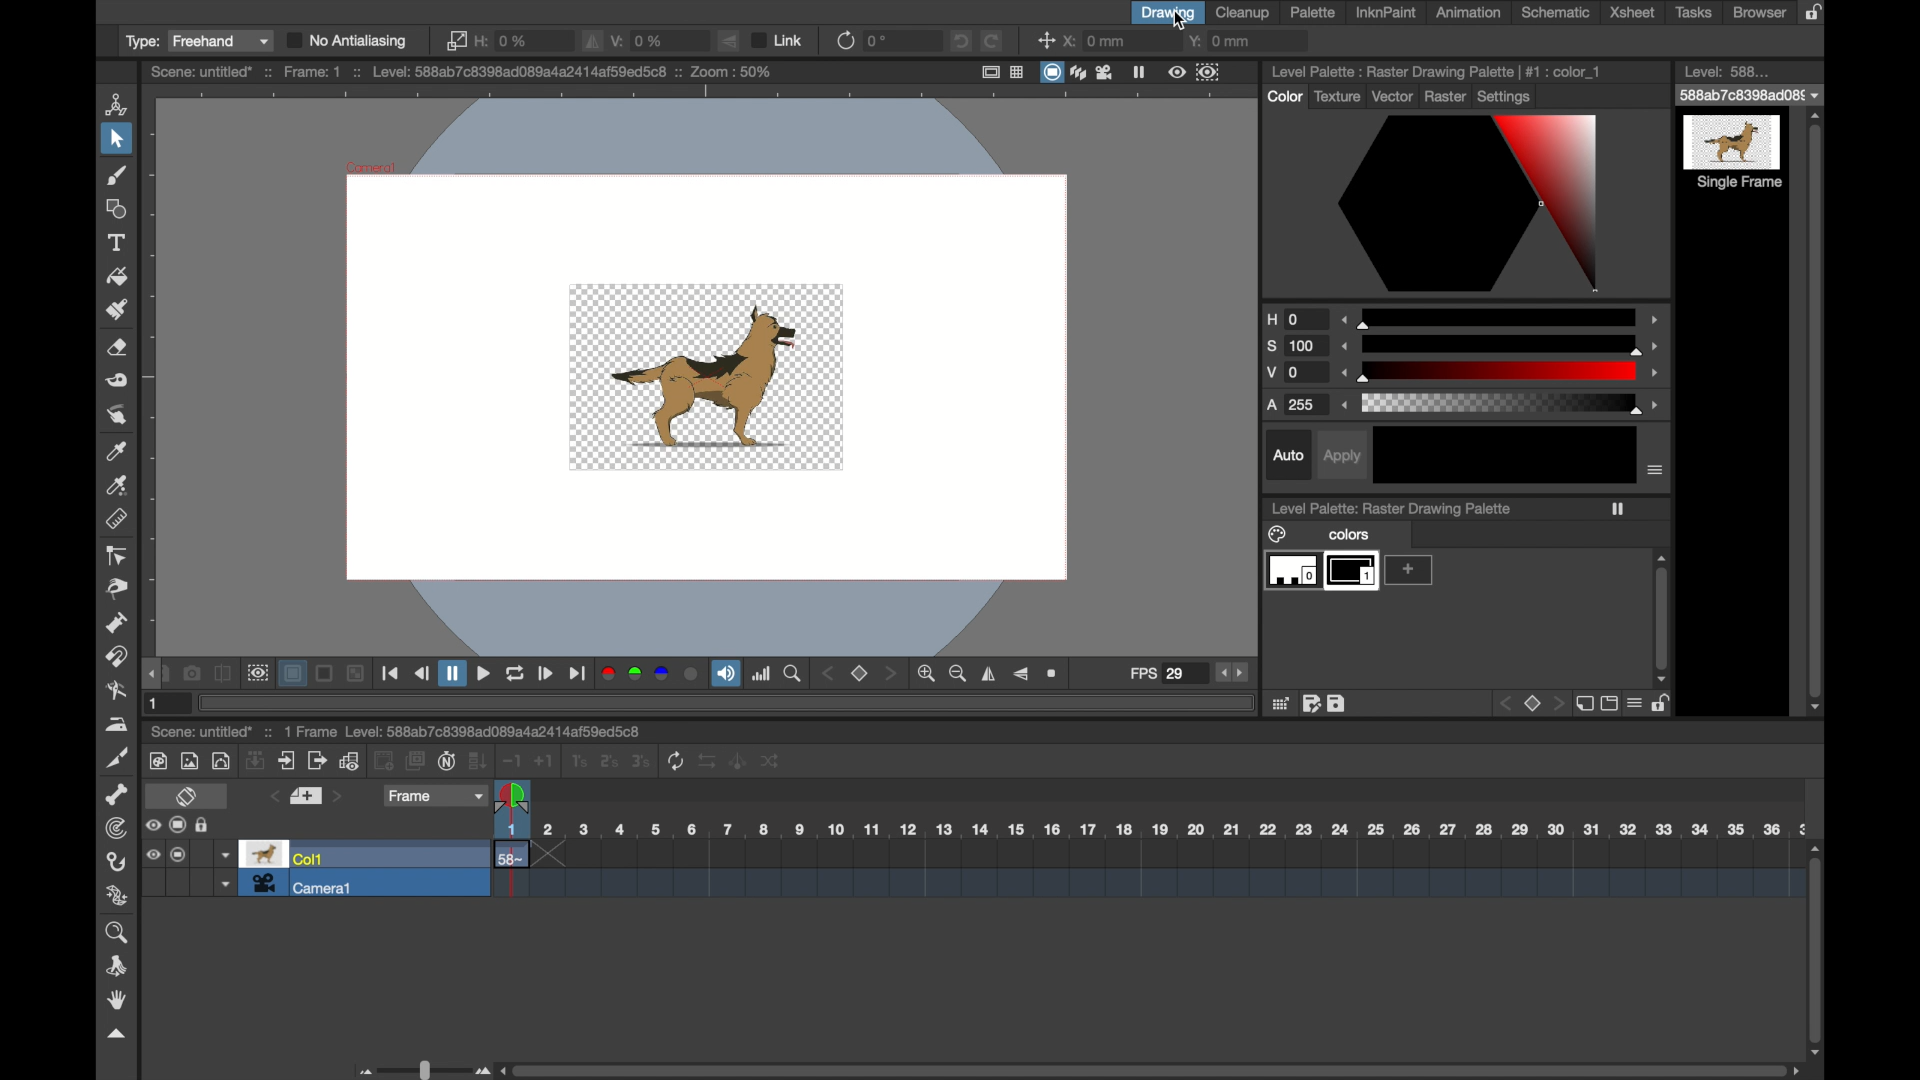  Describe the element at coordinates (593, 42) in the screenshot. I see `flip horizontally` at that location.